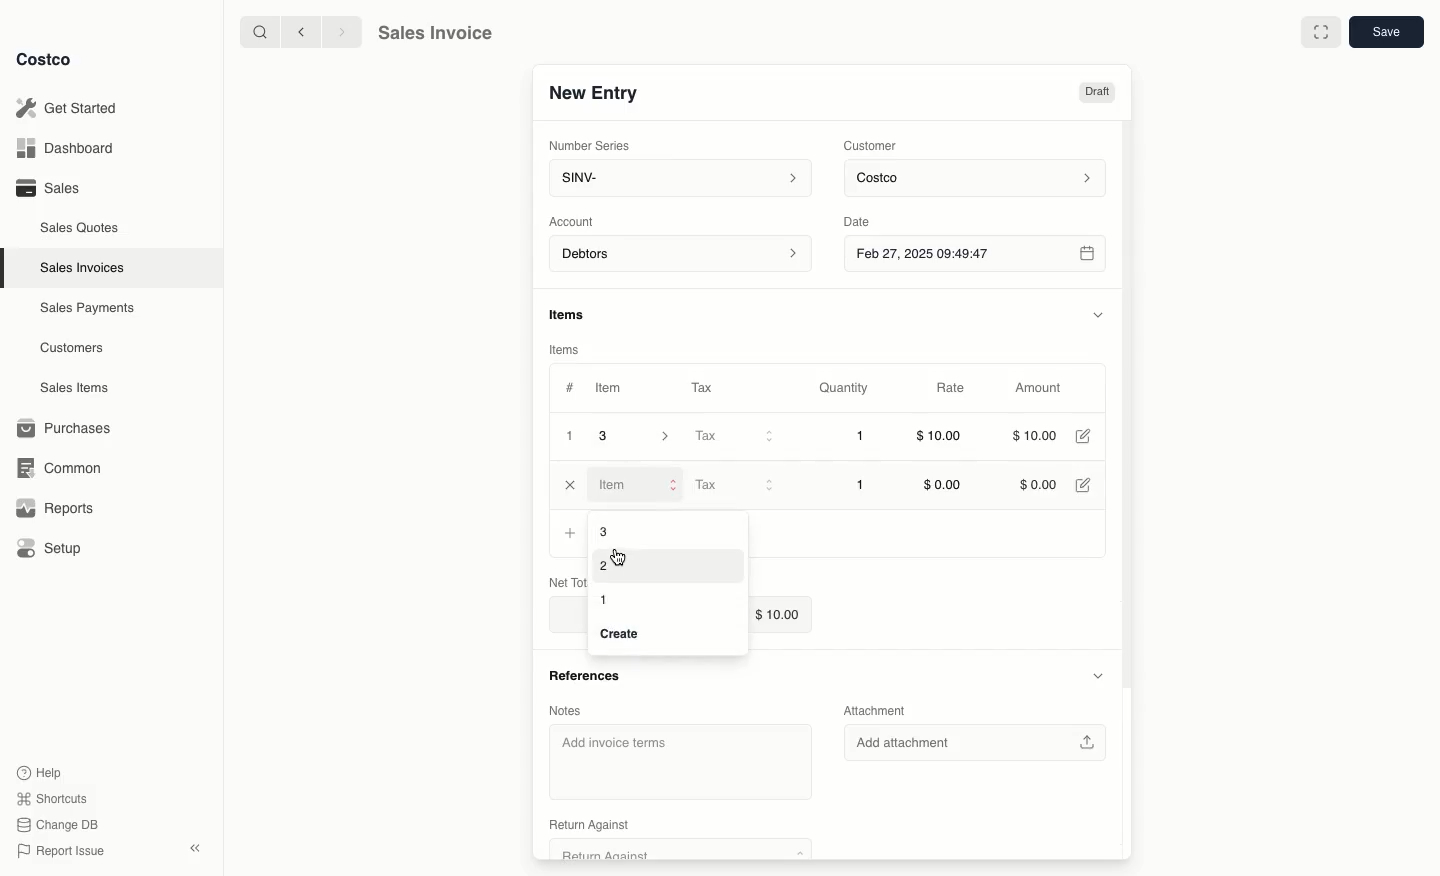  What do you see at coordinates (45, 60) in the screenshot?
I see `Costco` at bounding box center [45, 60].